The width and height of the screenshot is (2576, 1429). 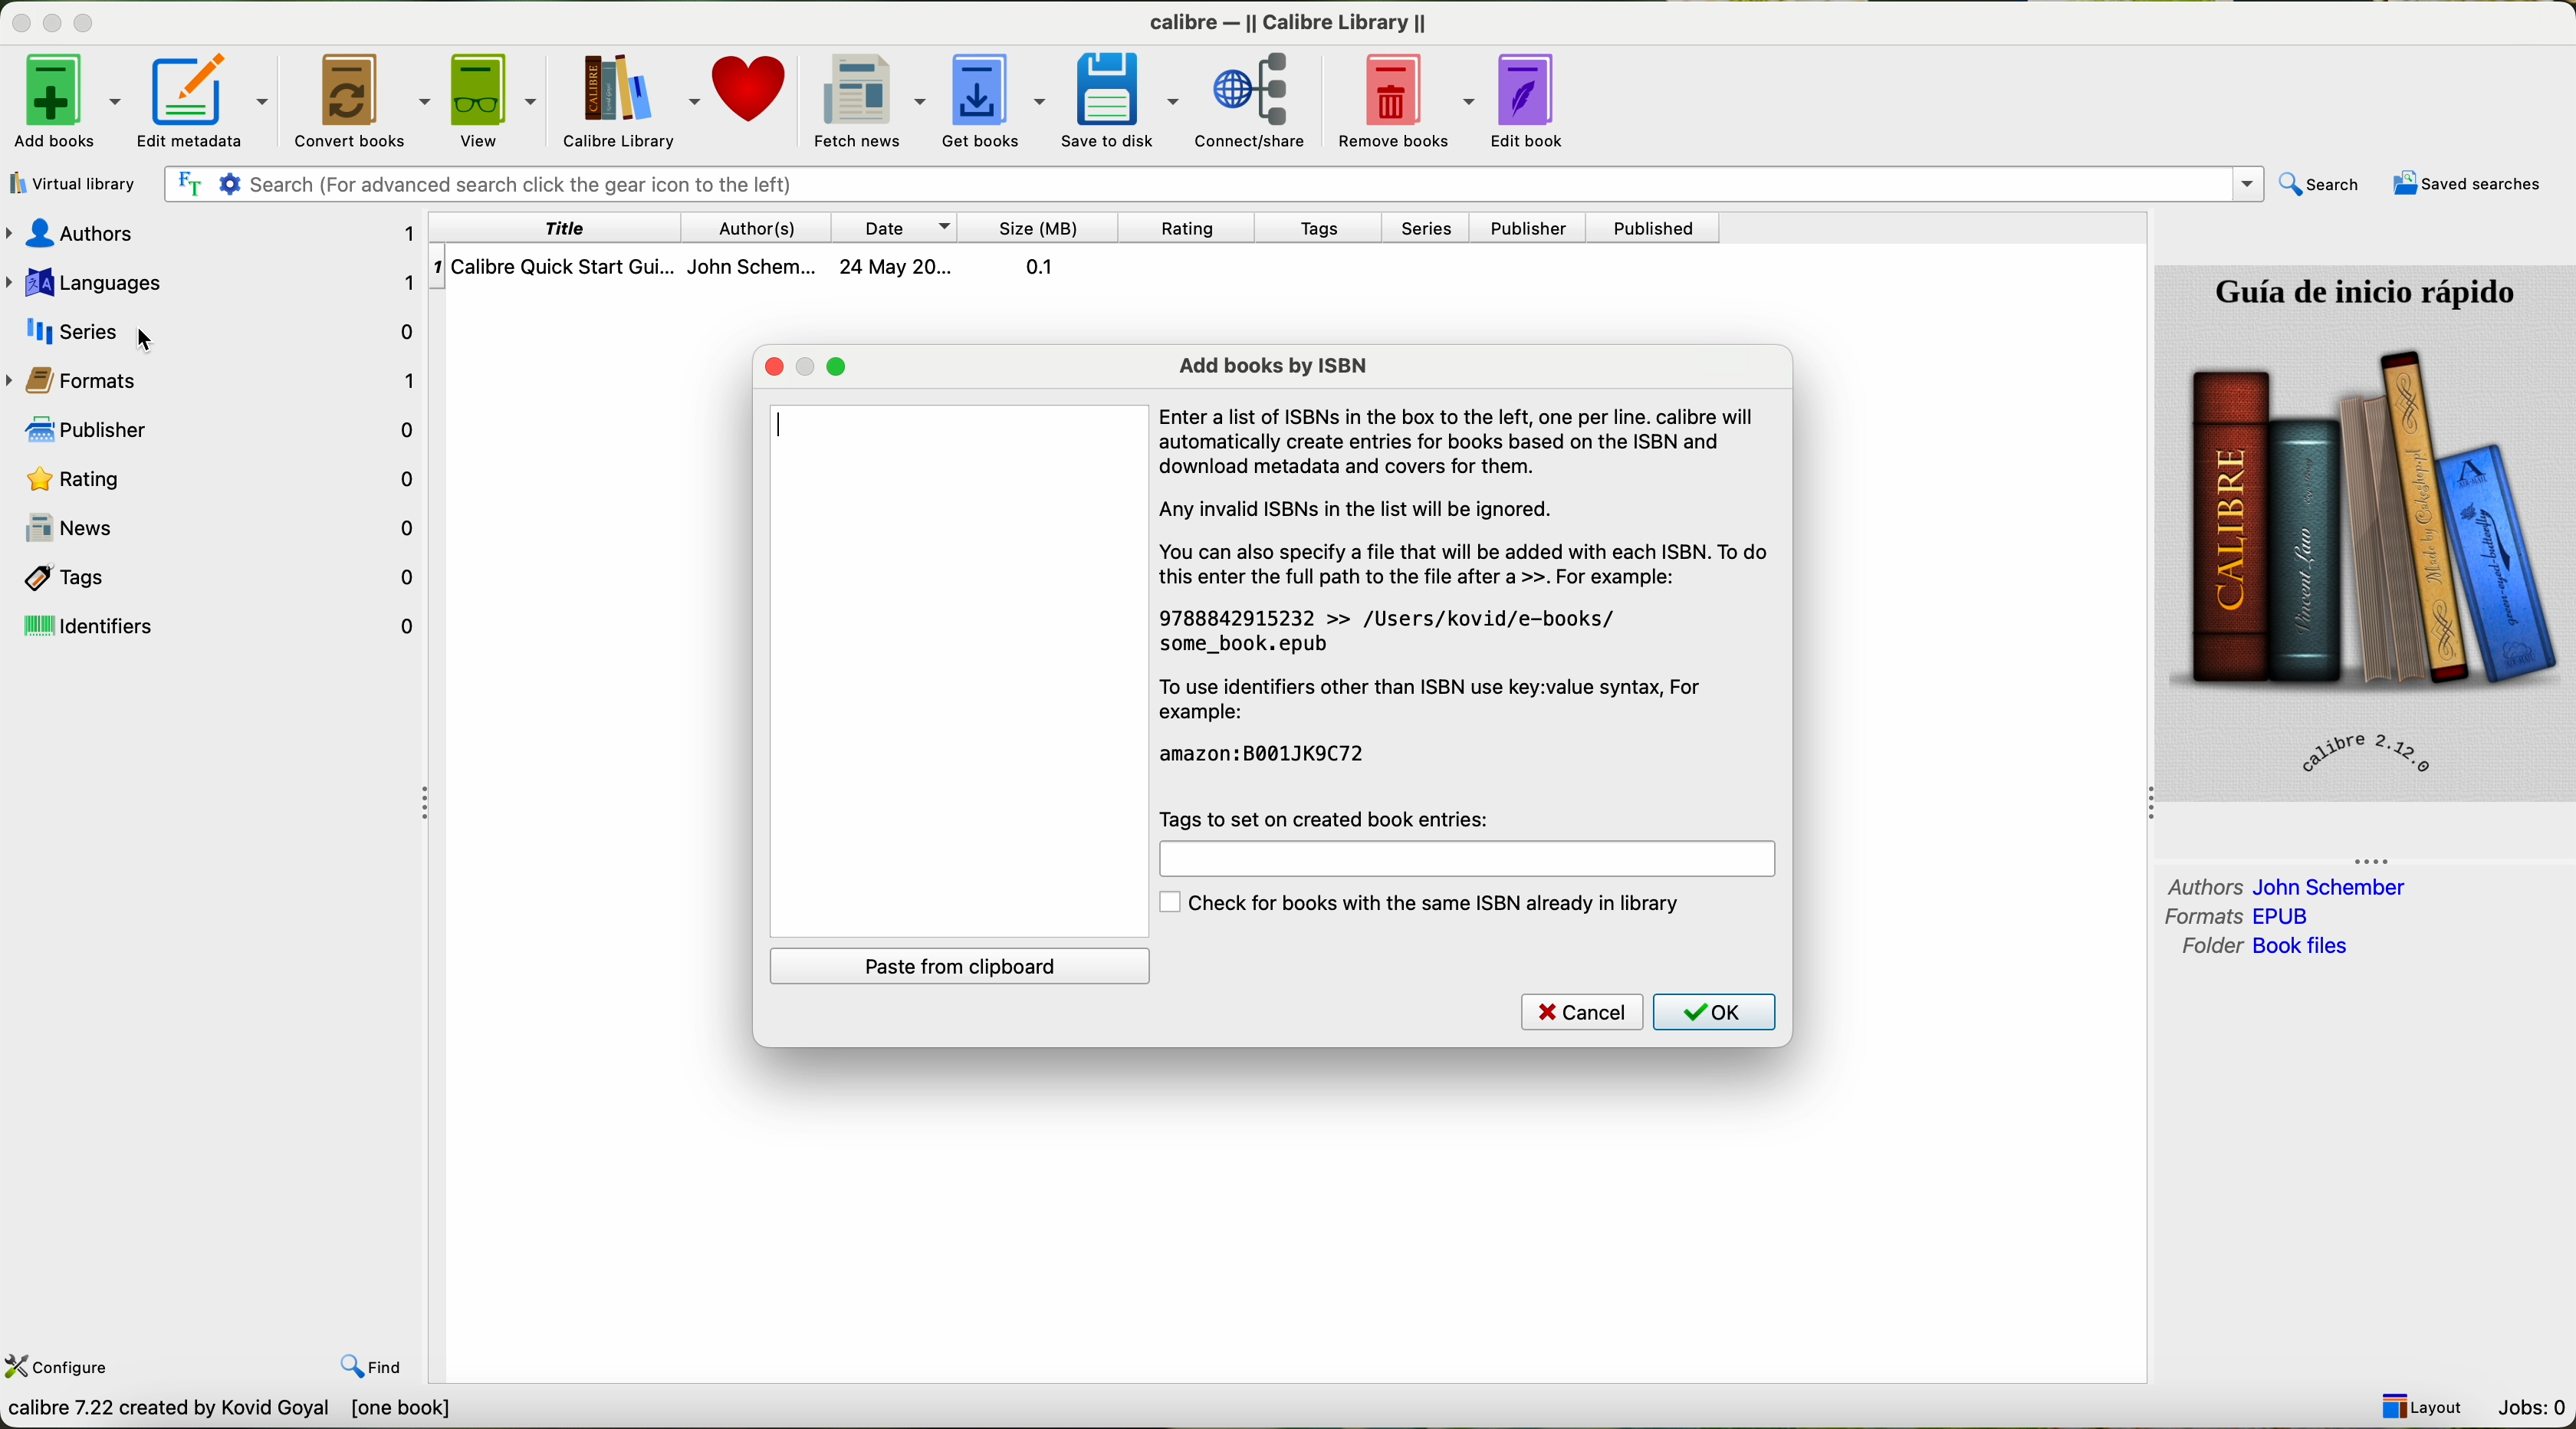 I want to click on save to disk, so click(x=1124, y=99).